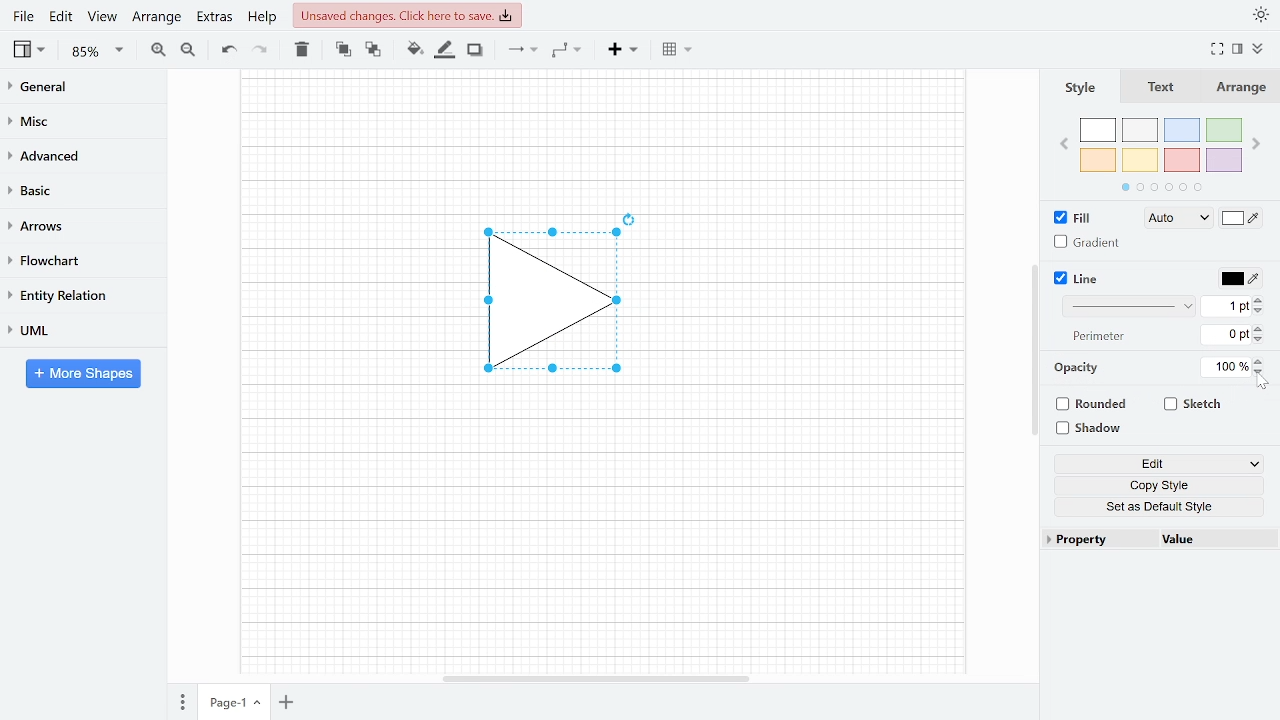  I want to click on workspace, so click(602, 135).